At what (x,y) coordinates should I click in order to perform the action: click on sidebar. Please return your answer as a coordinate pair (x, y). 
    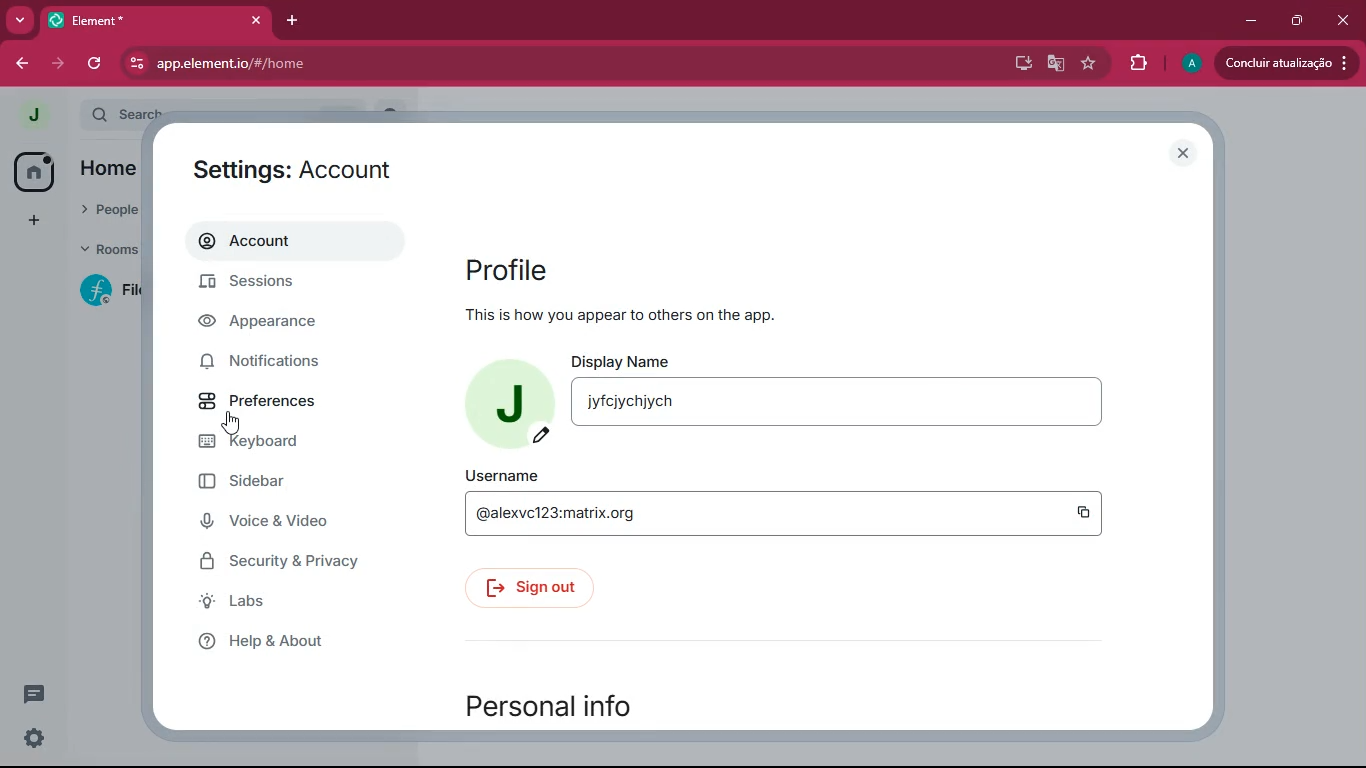
    Looking at the image, I should click on (282, 484).